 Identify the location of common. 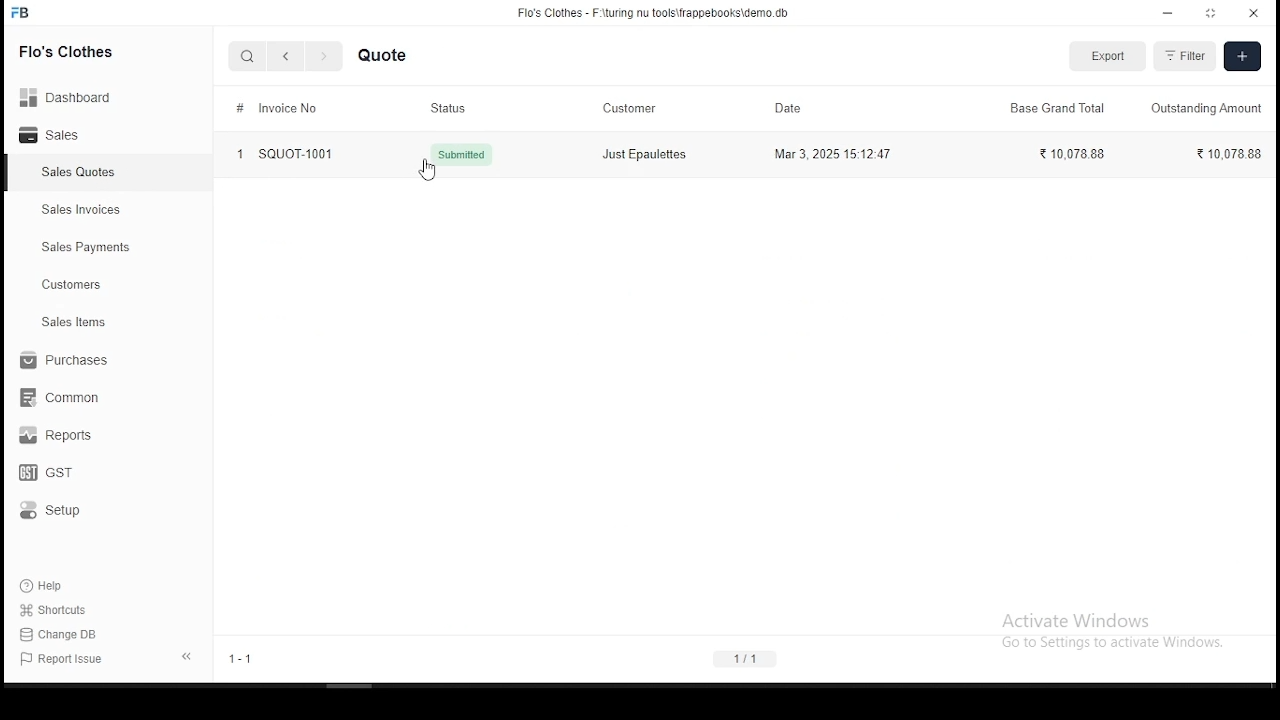
(67, 397).